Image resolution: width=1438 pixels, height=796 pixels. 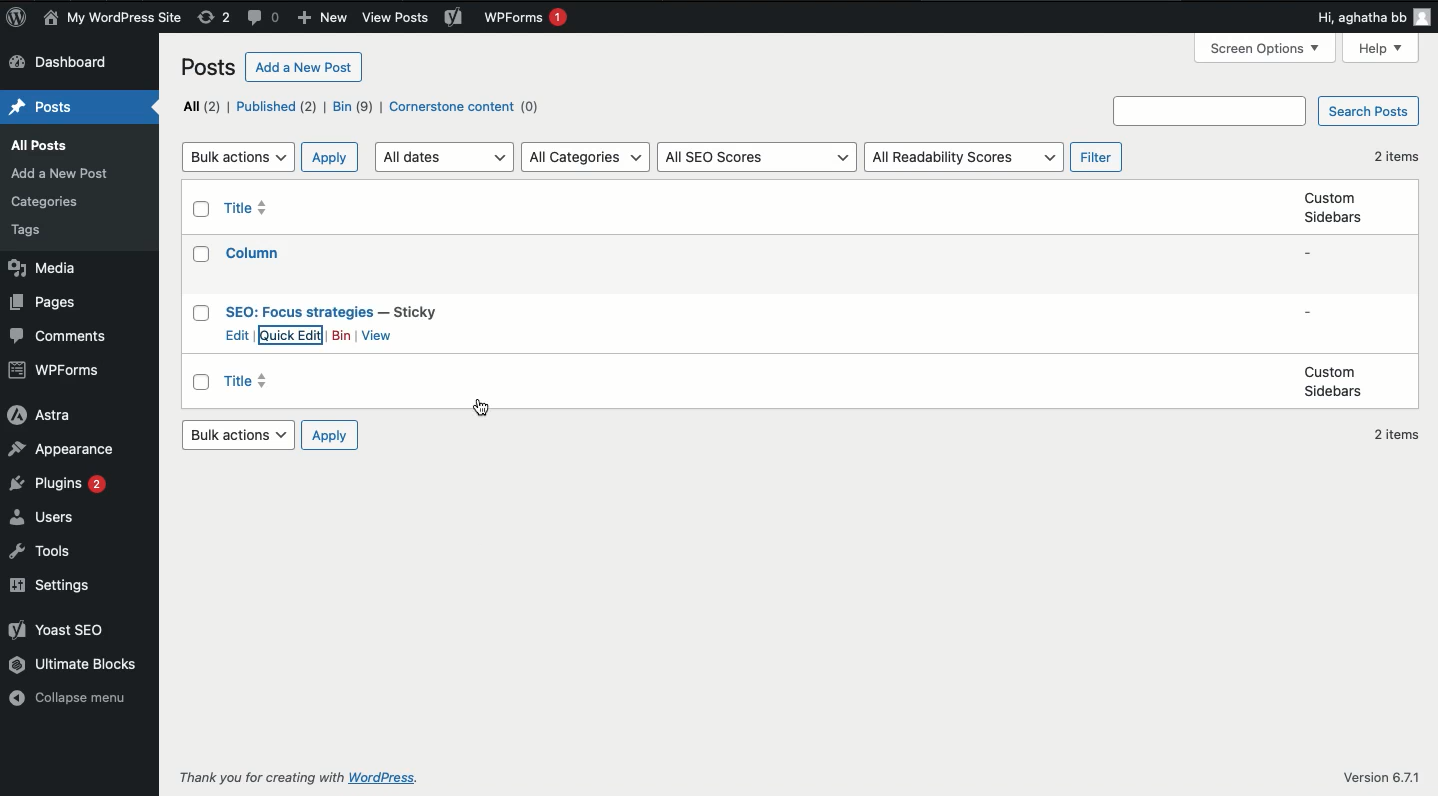 I want to click on Quick edit, so click(x=292, y=336).